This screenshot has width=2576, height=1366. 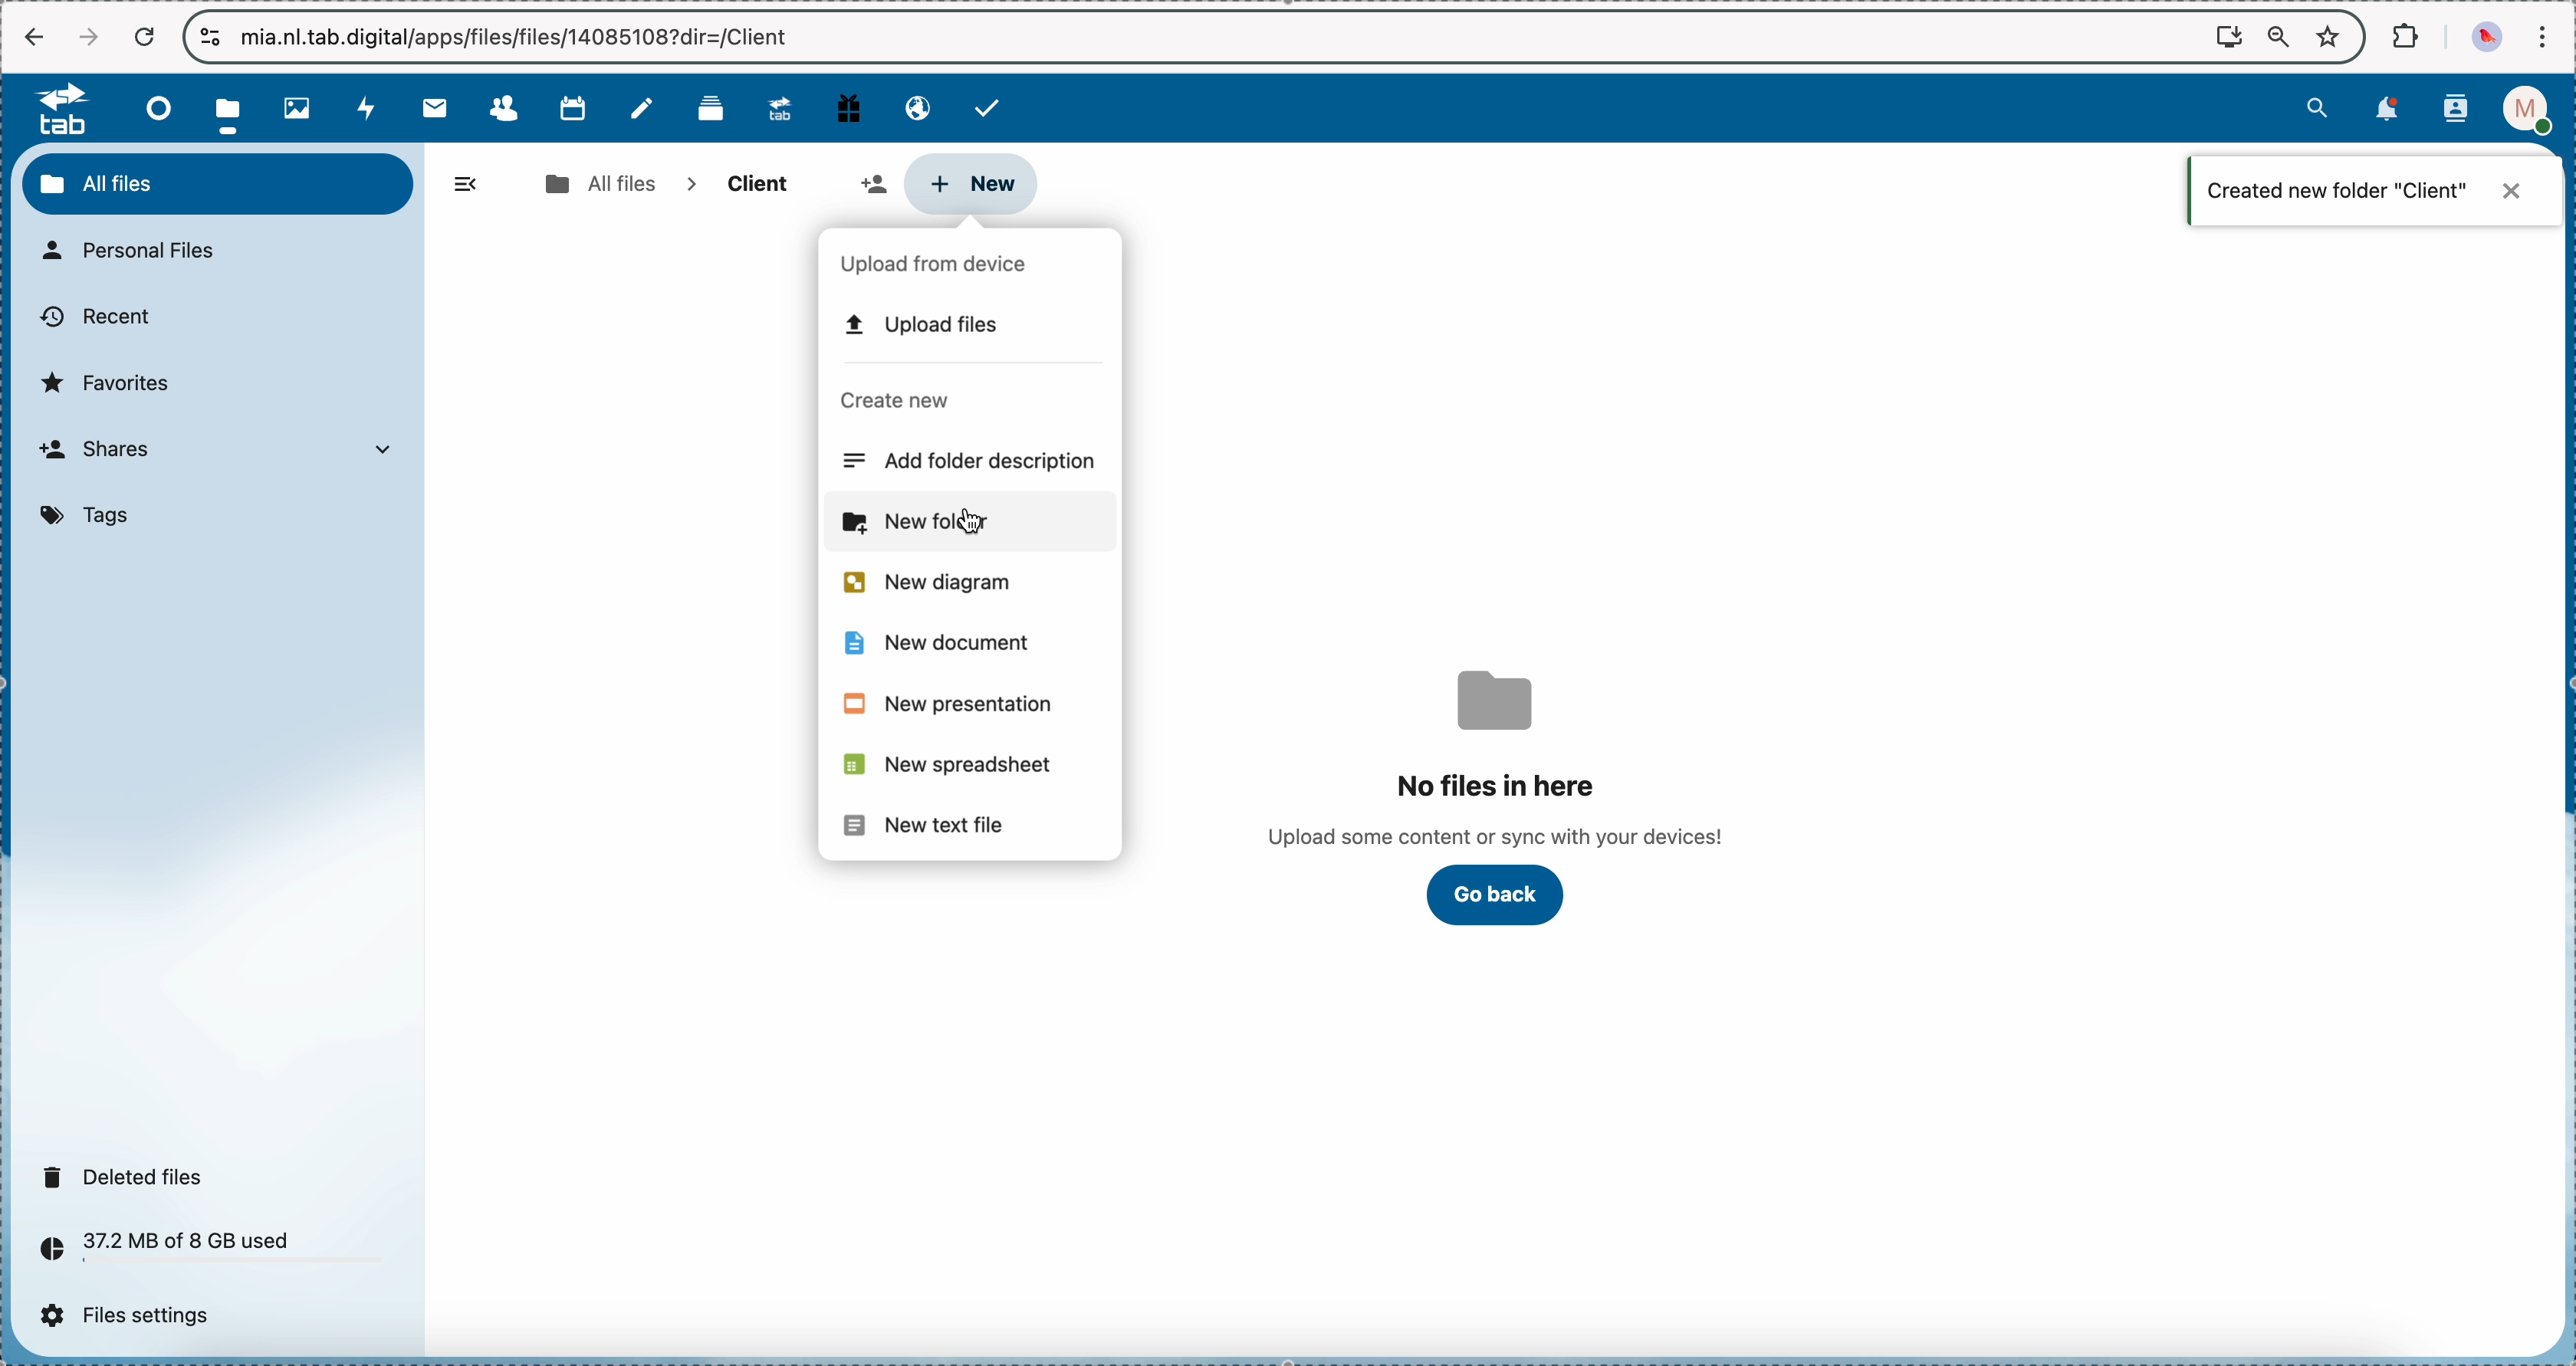 What do you see at coordinates (218, 183) in the screenshot?
I see `all files` at bounding box center [218, 183].